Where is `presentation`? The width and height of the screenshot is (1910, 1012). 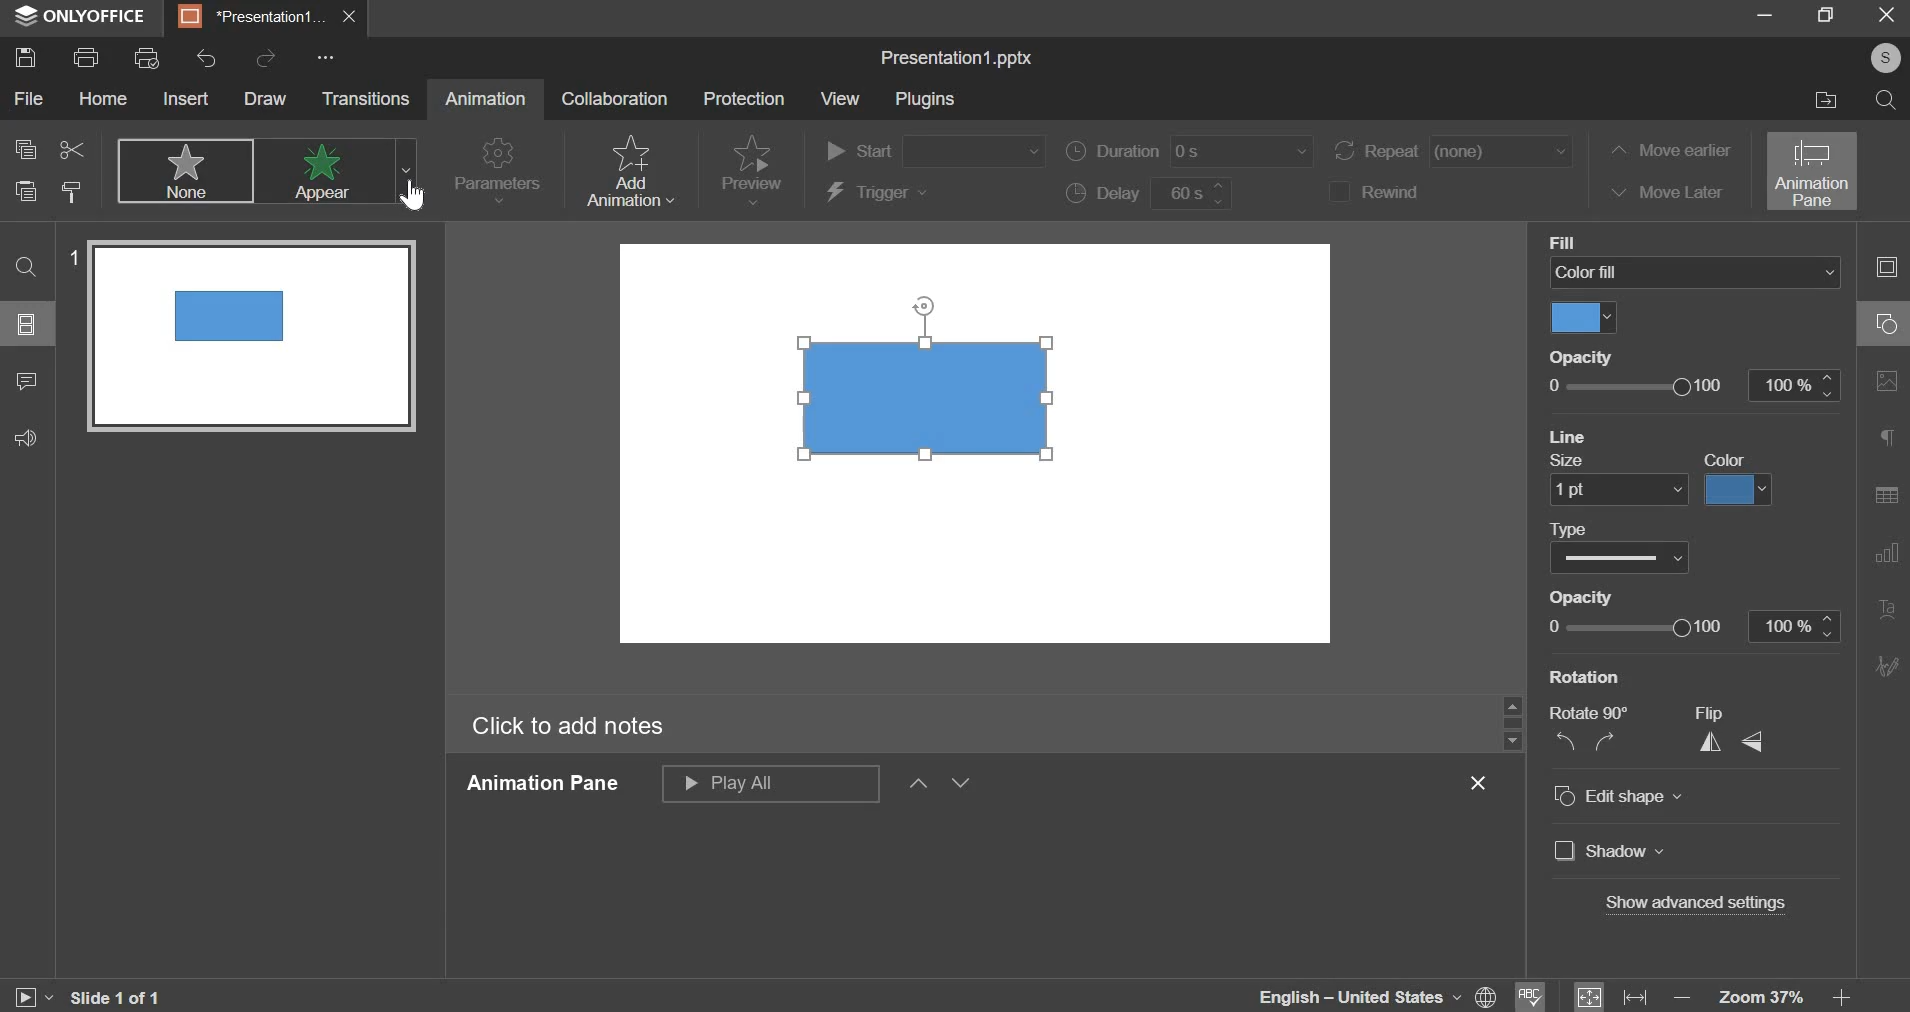
presentation is located at coordinates (264, 19).